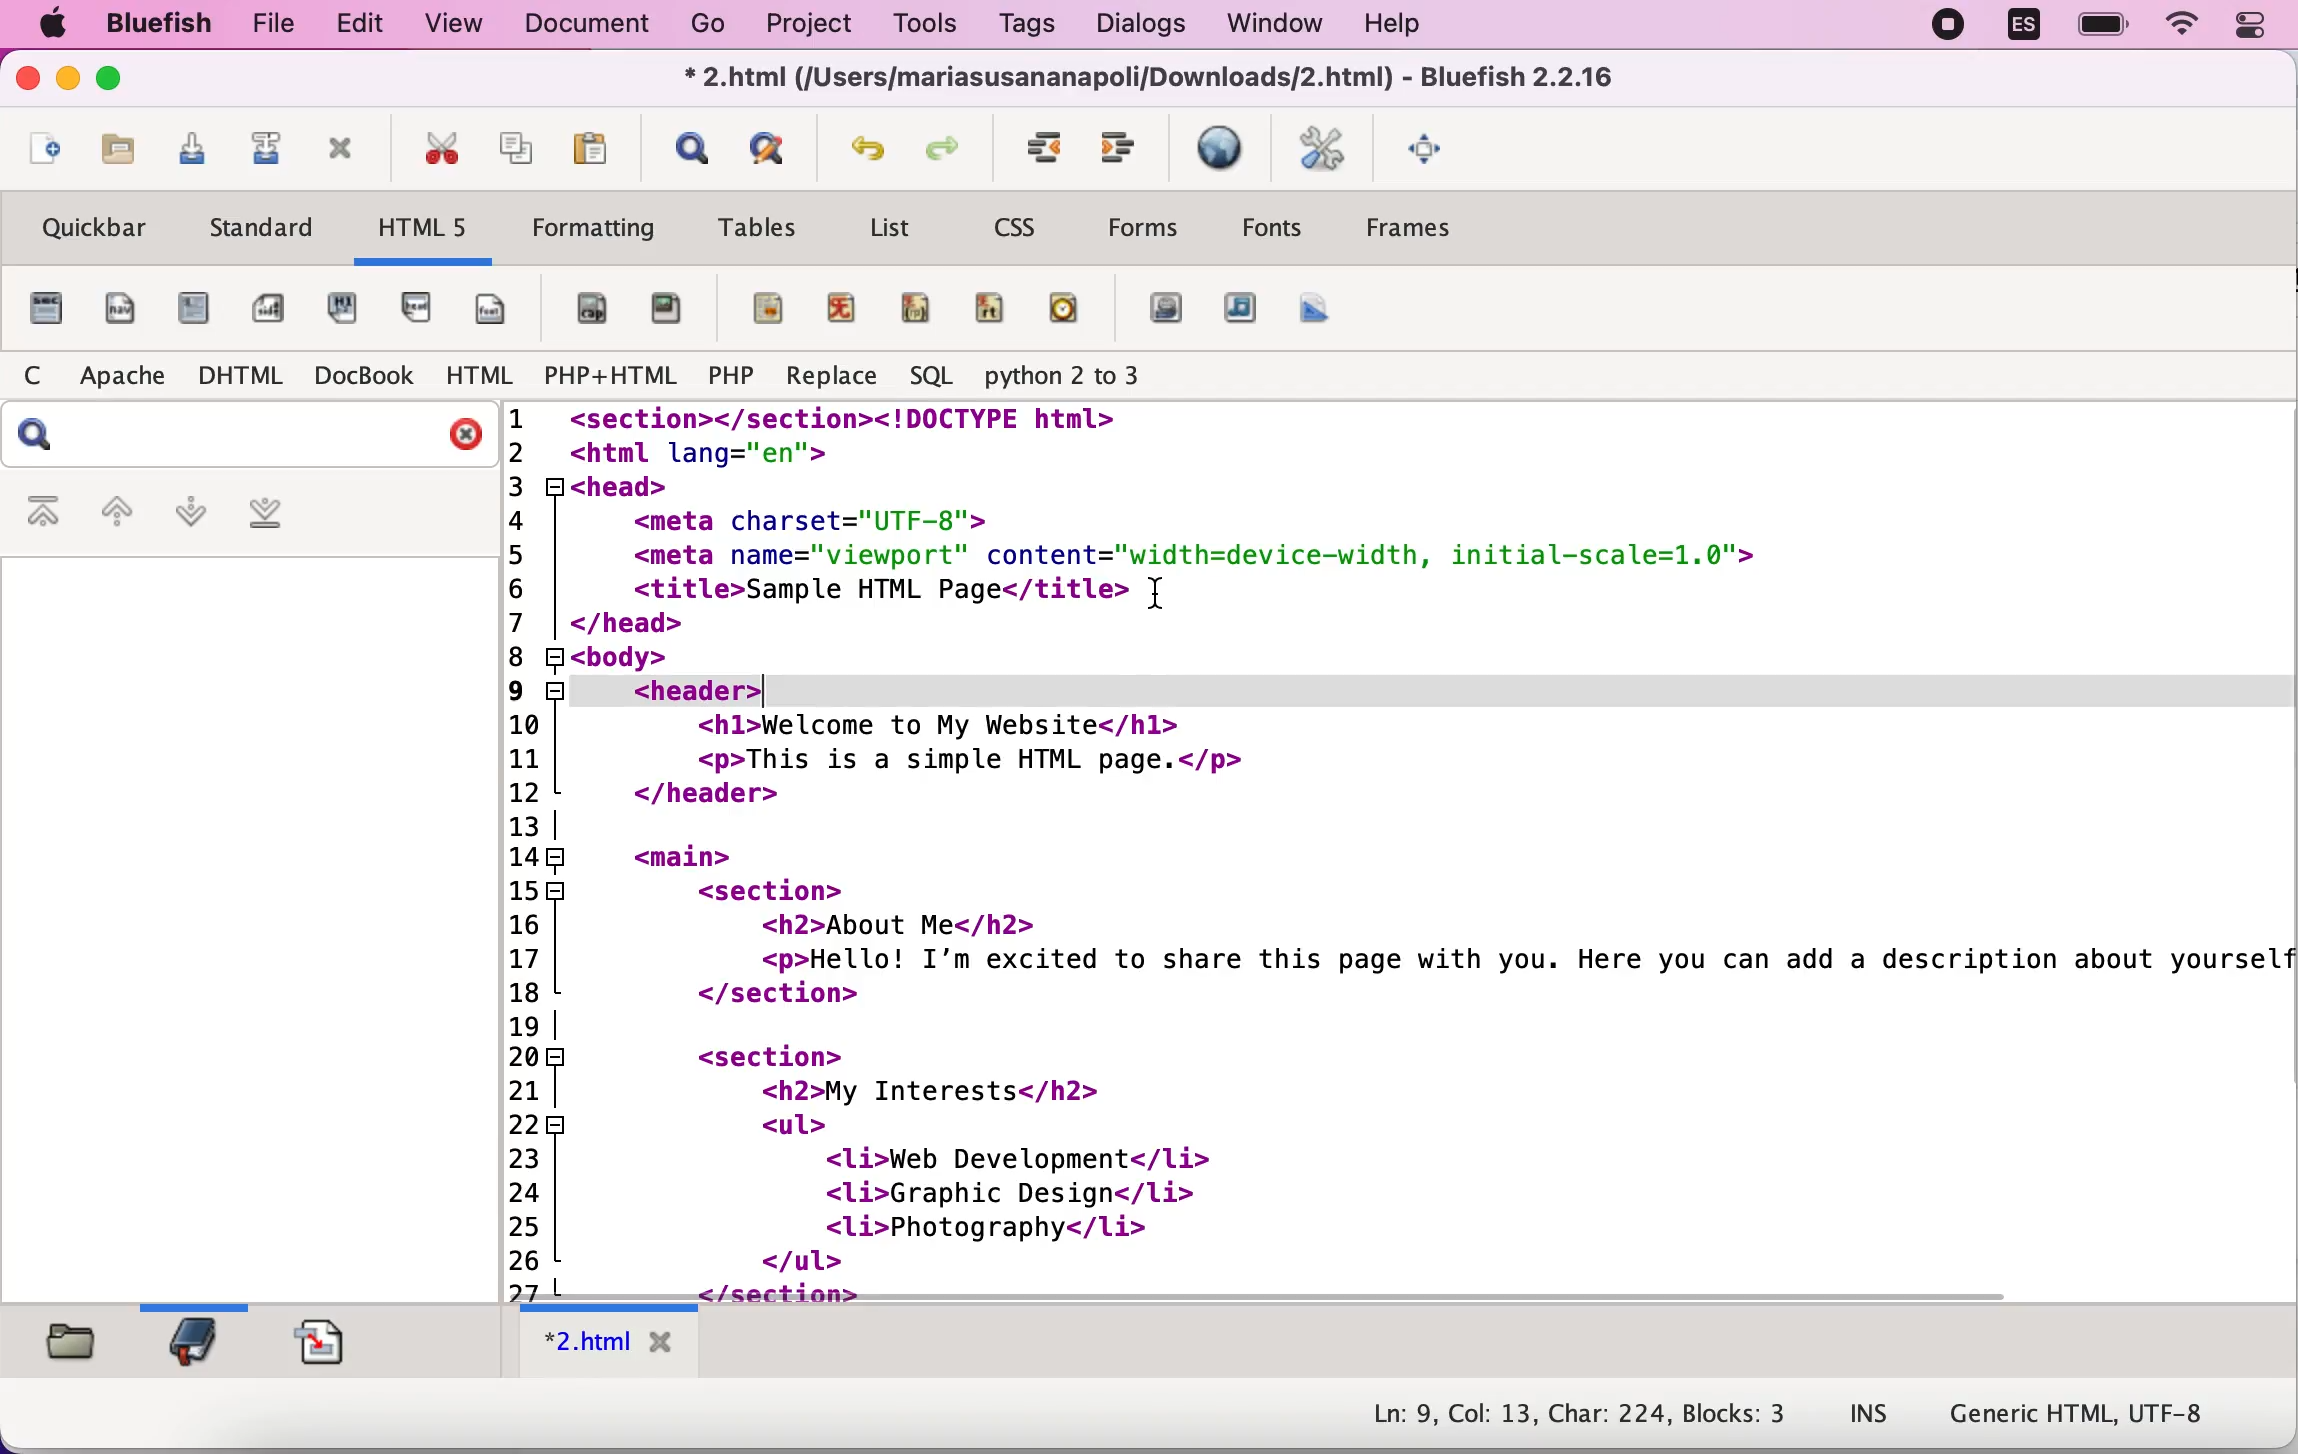 The width and height of the screenshot is (2298, 1454). What do you see at coordinates (813, 25) in the screenshot?
I see `project` at bounding box center [813, 25].